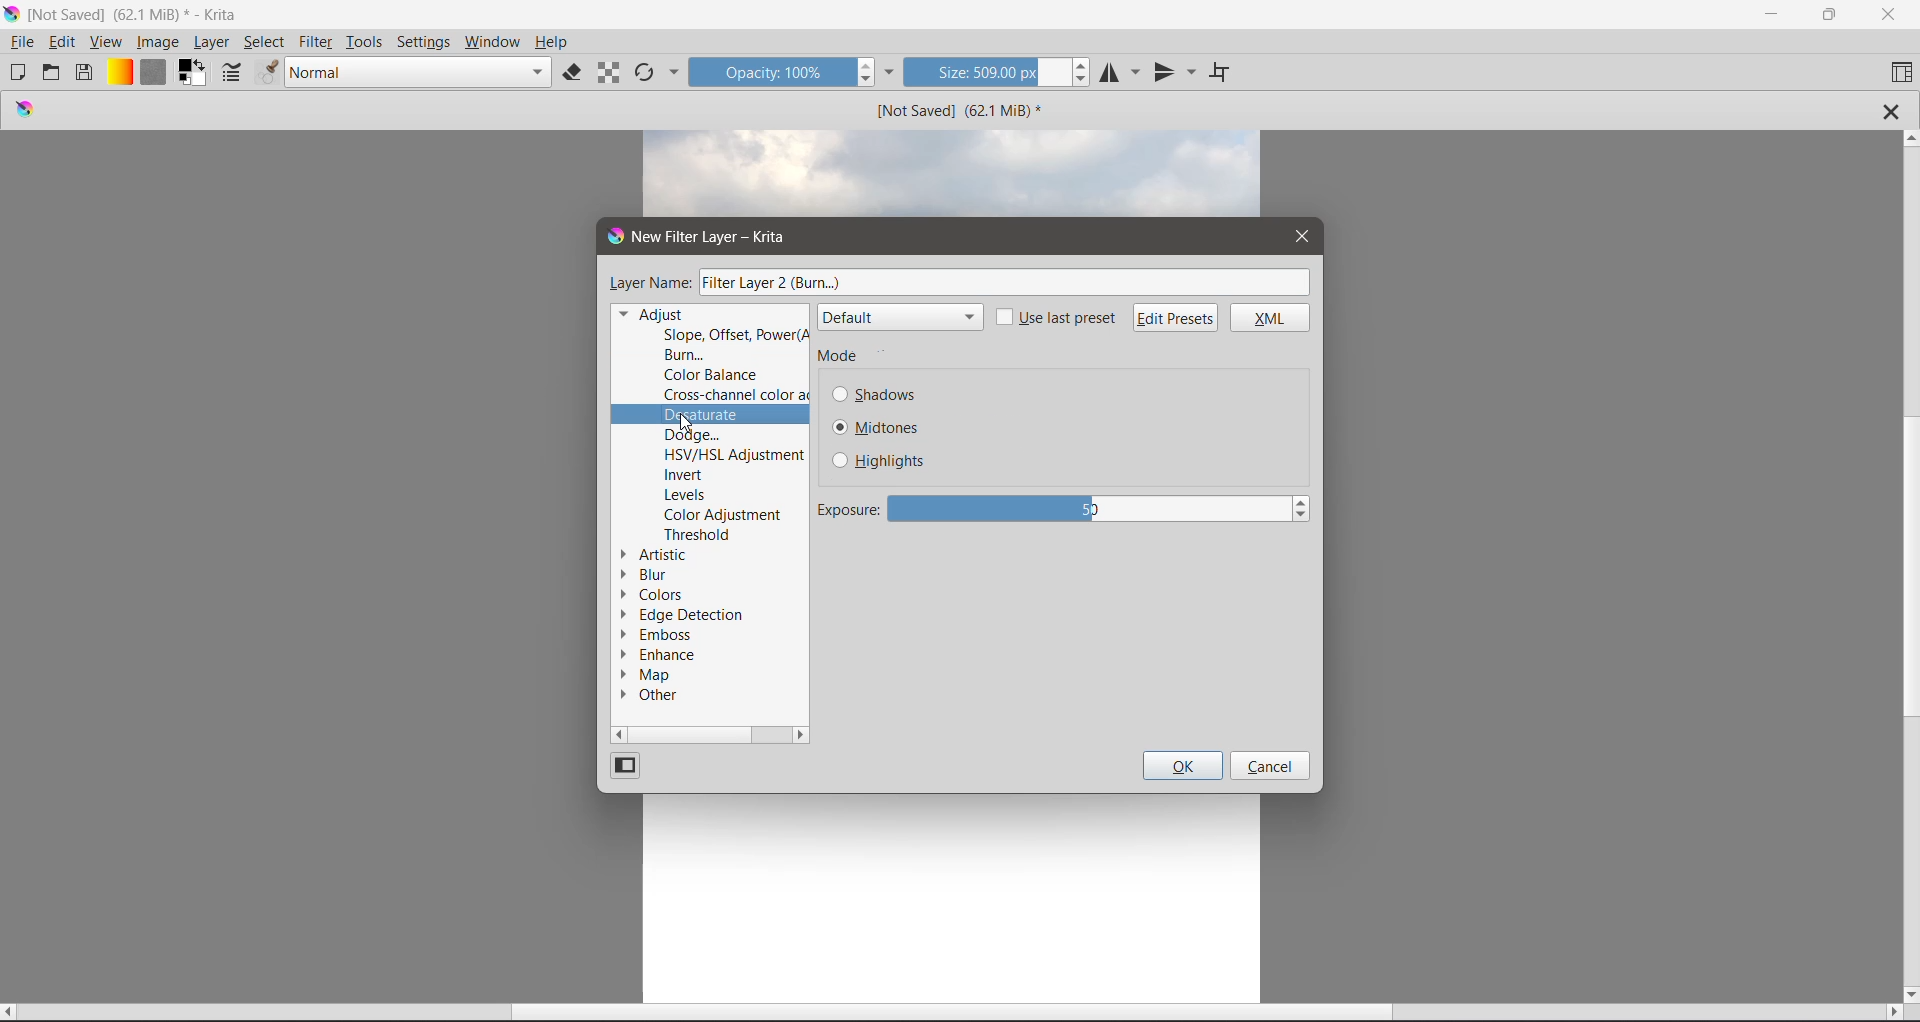 The height and width of the screenshot is (1022, 1920). I want to click on Dodge, so click(693, 435).